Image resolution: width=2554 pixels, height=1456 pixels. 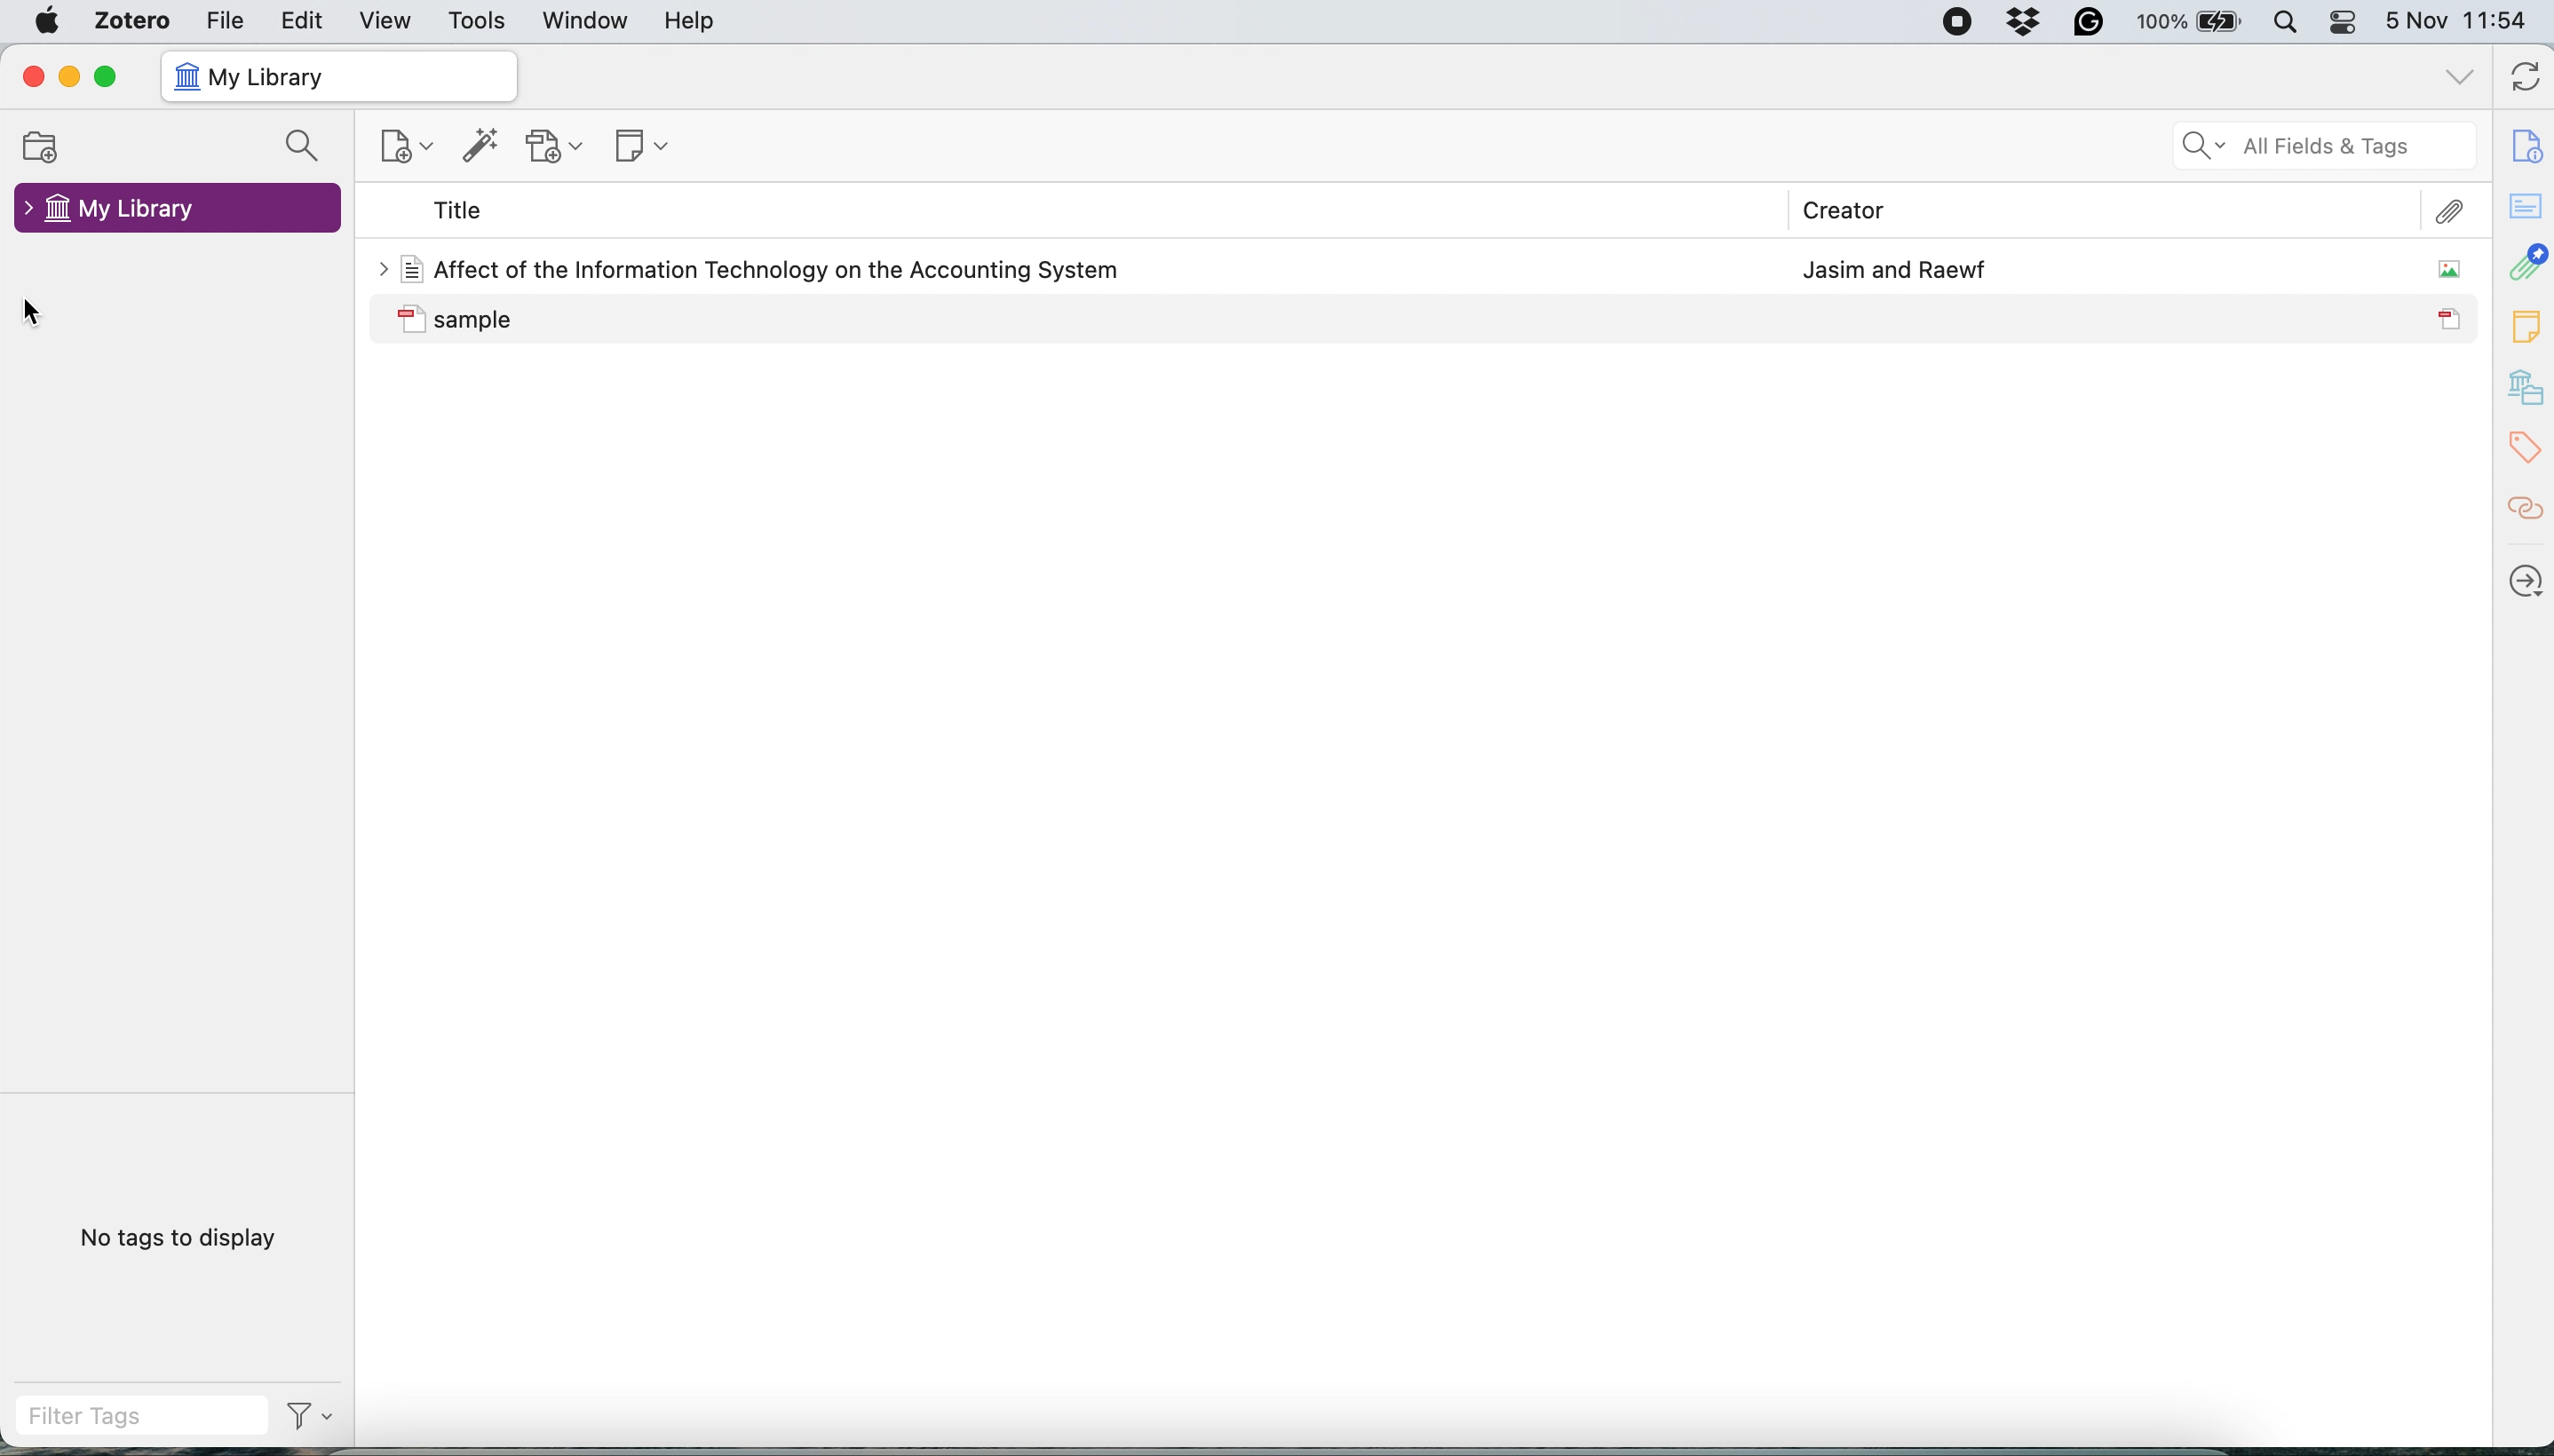 What do you see at coordinates (2290, 29) in the screenshot?
I see `spotlight search` at bounding box center [2290, 29].